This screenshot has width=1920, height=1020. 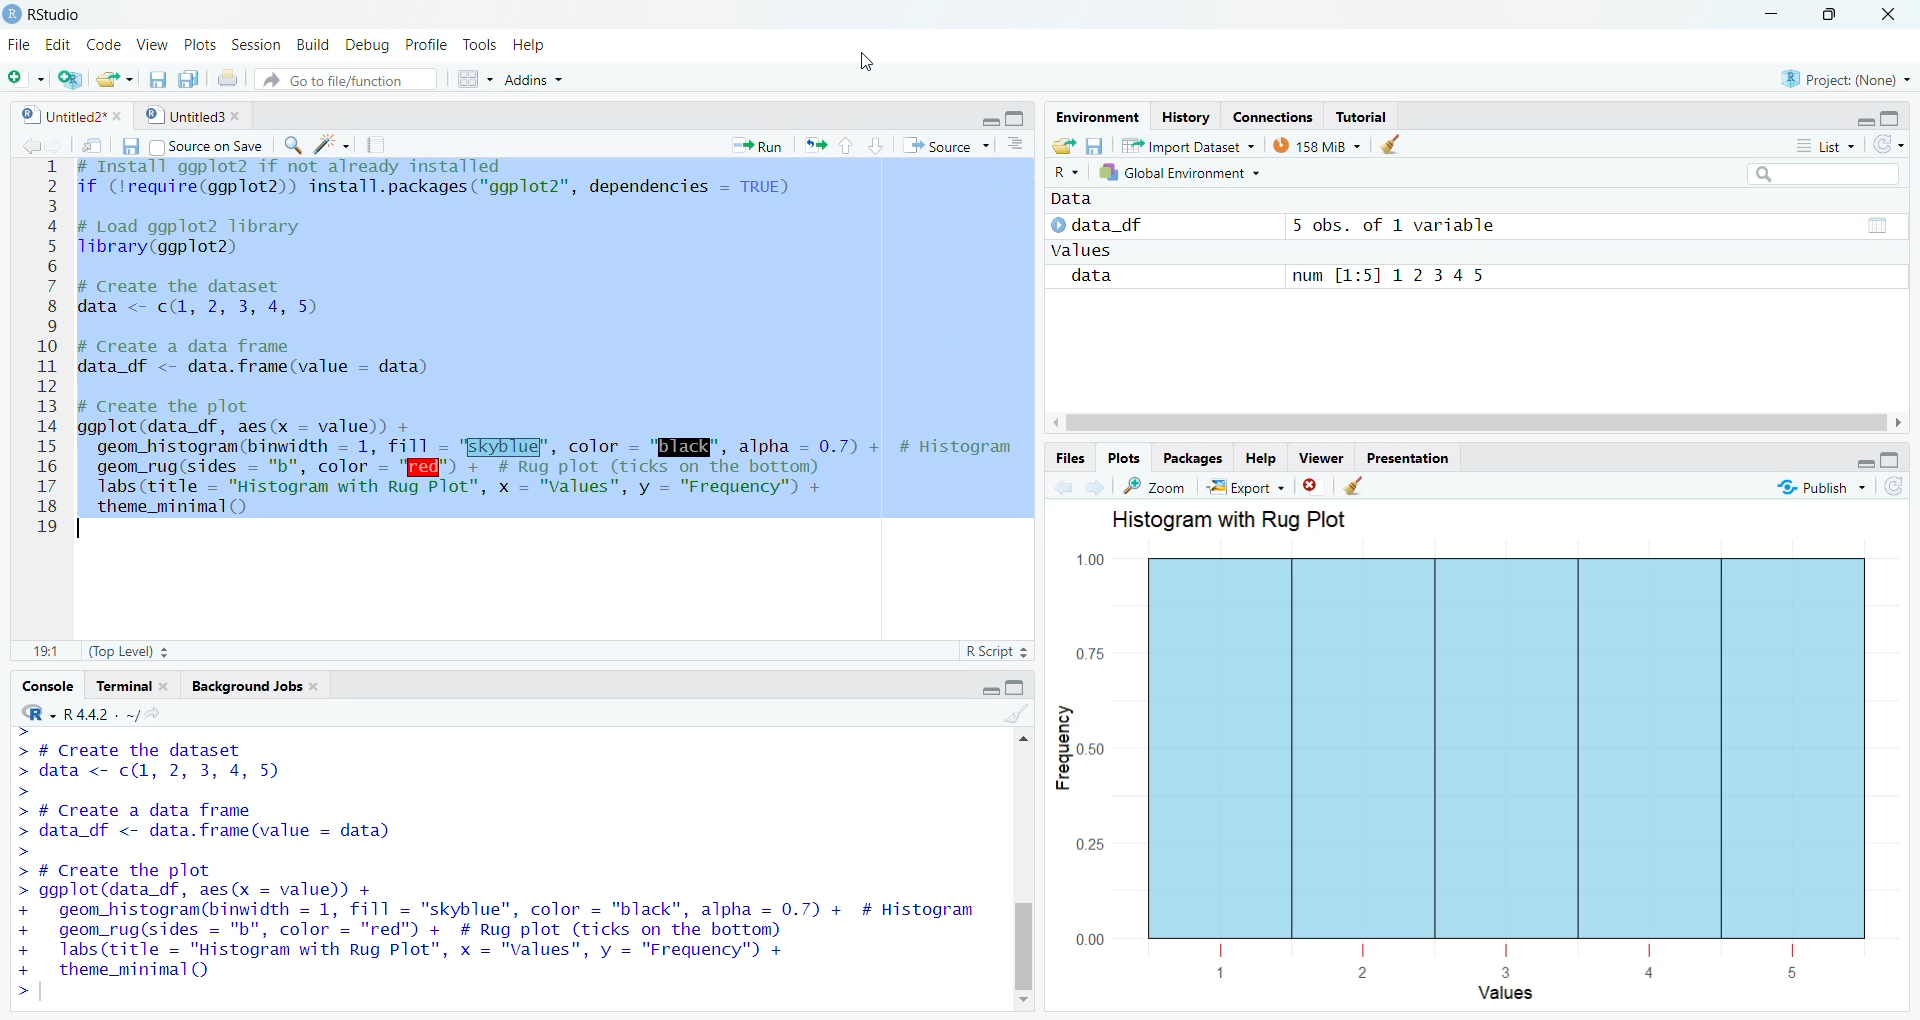 What do you see at coordinates (88, 14) in the screenshot?
I see `D Rstudio` at bounding box center [88, 14].